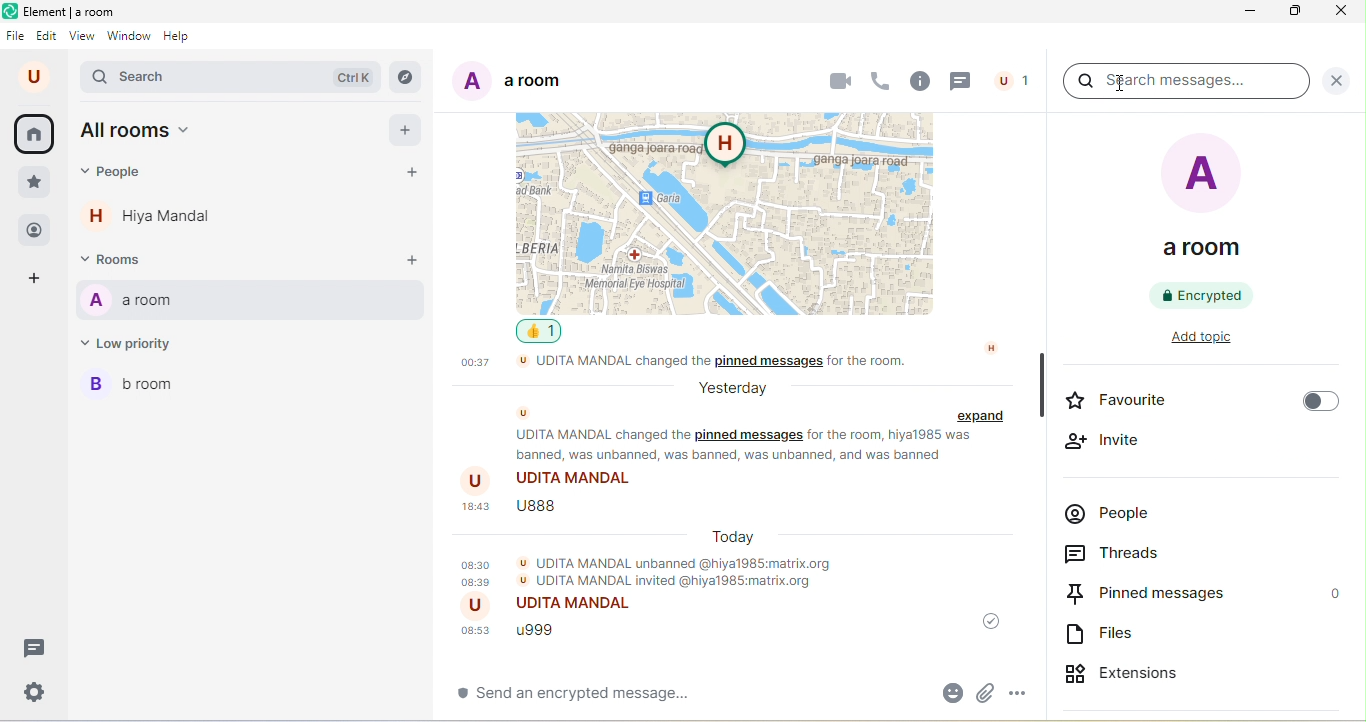  I want to click on a room, so click(250, 302).